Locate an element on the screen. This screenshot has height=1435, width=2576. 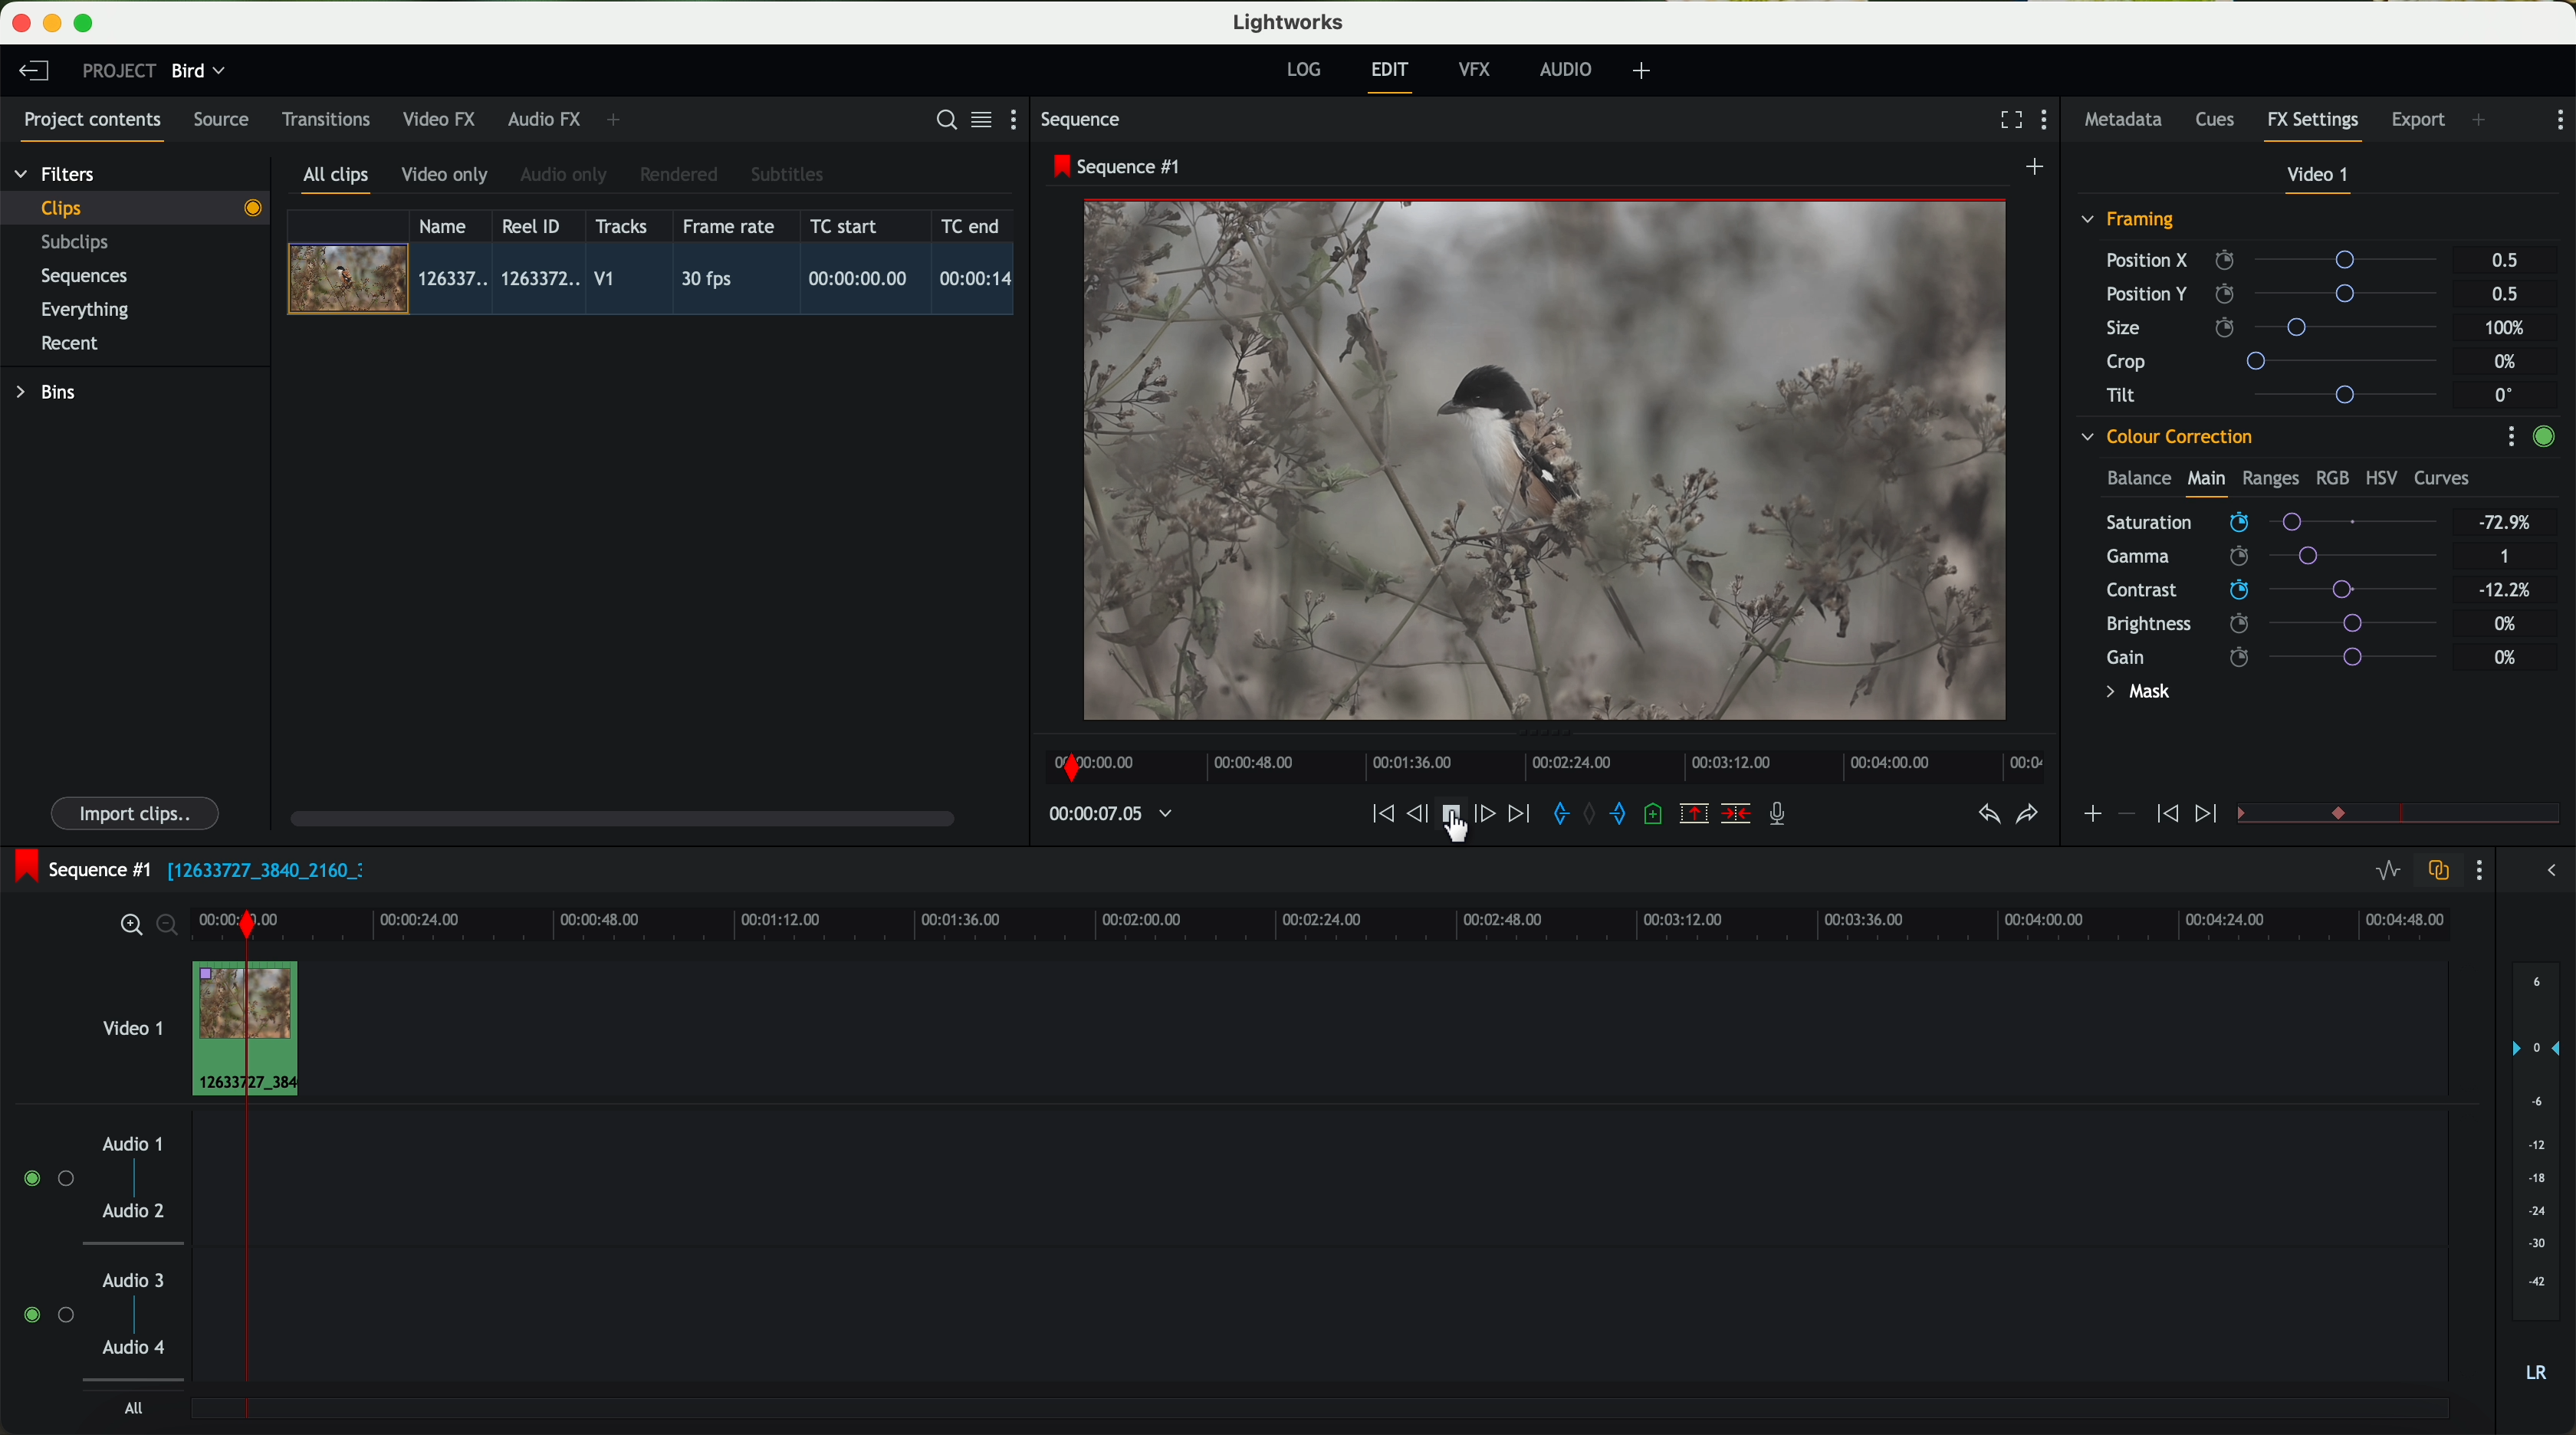
tracks is located at coordinates (618, 227).